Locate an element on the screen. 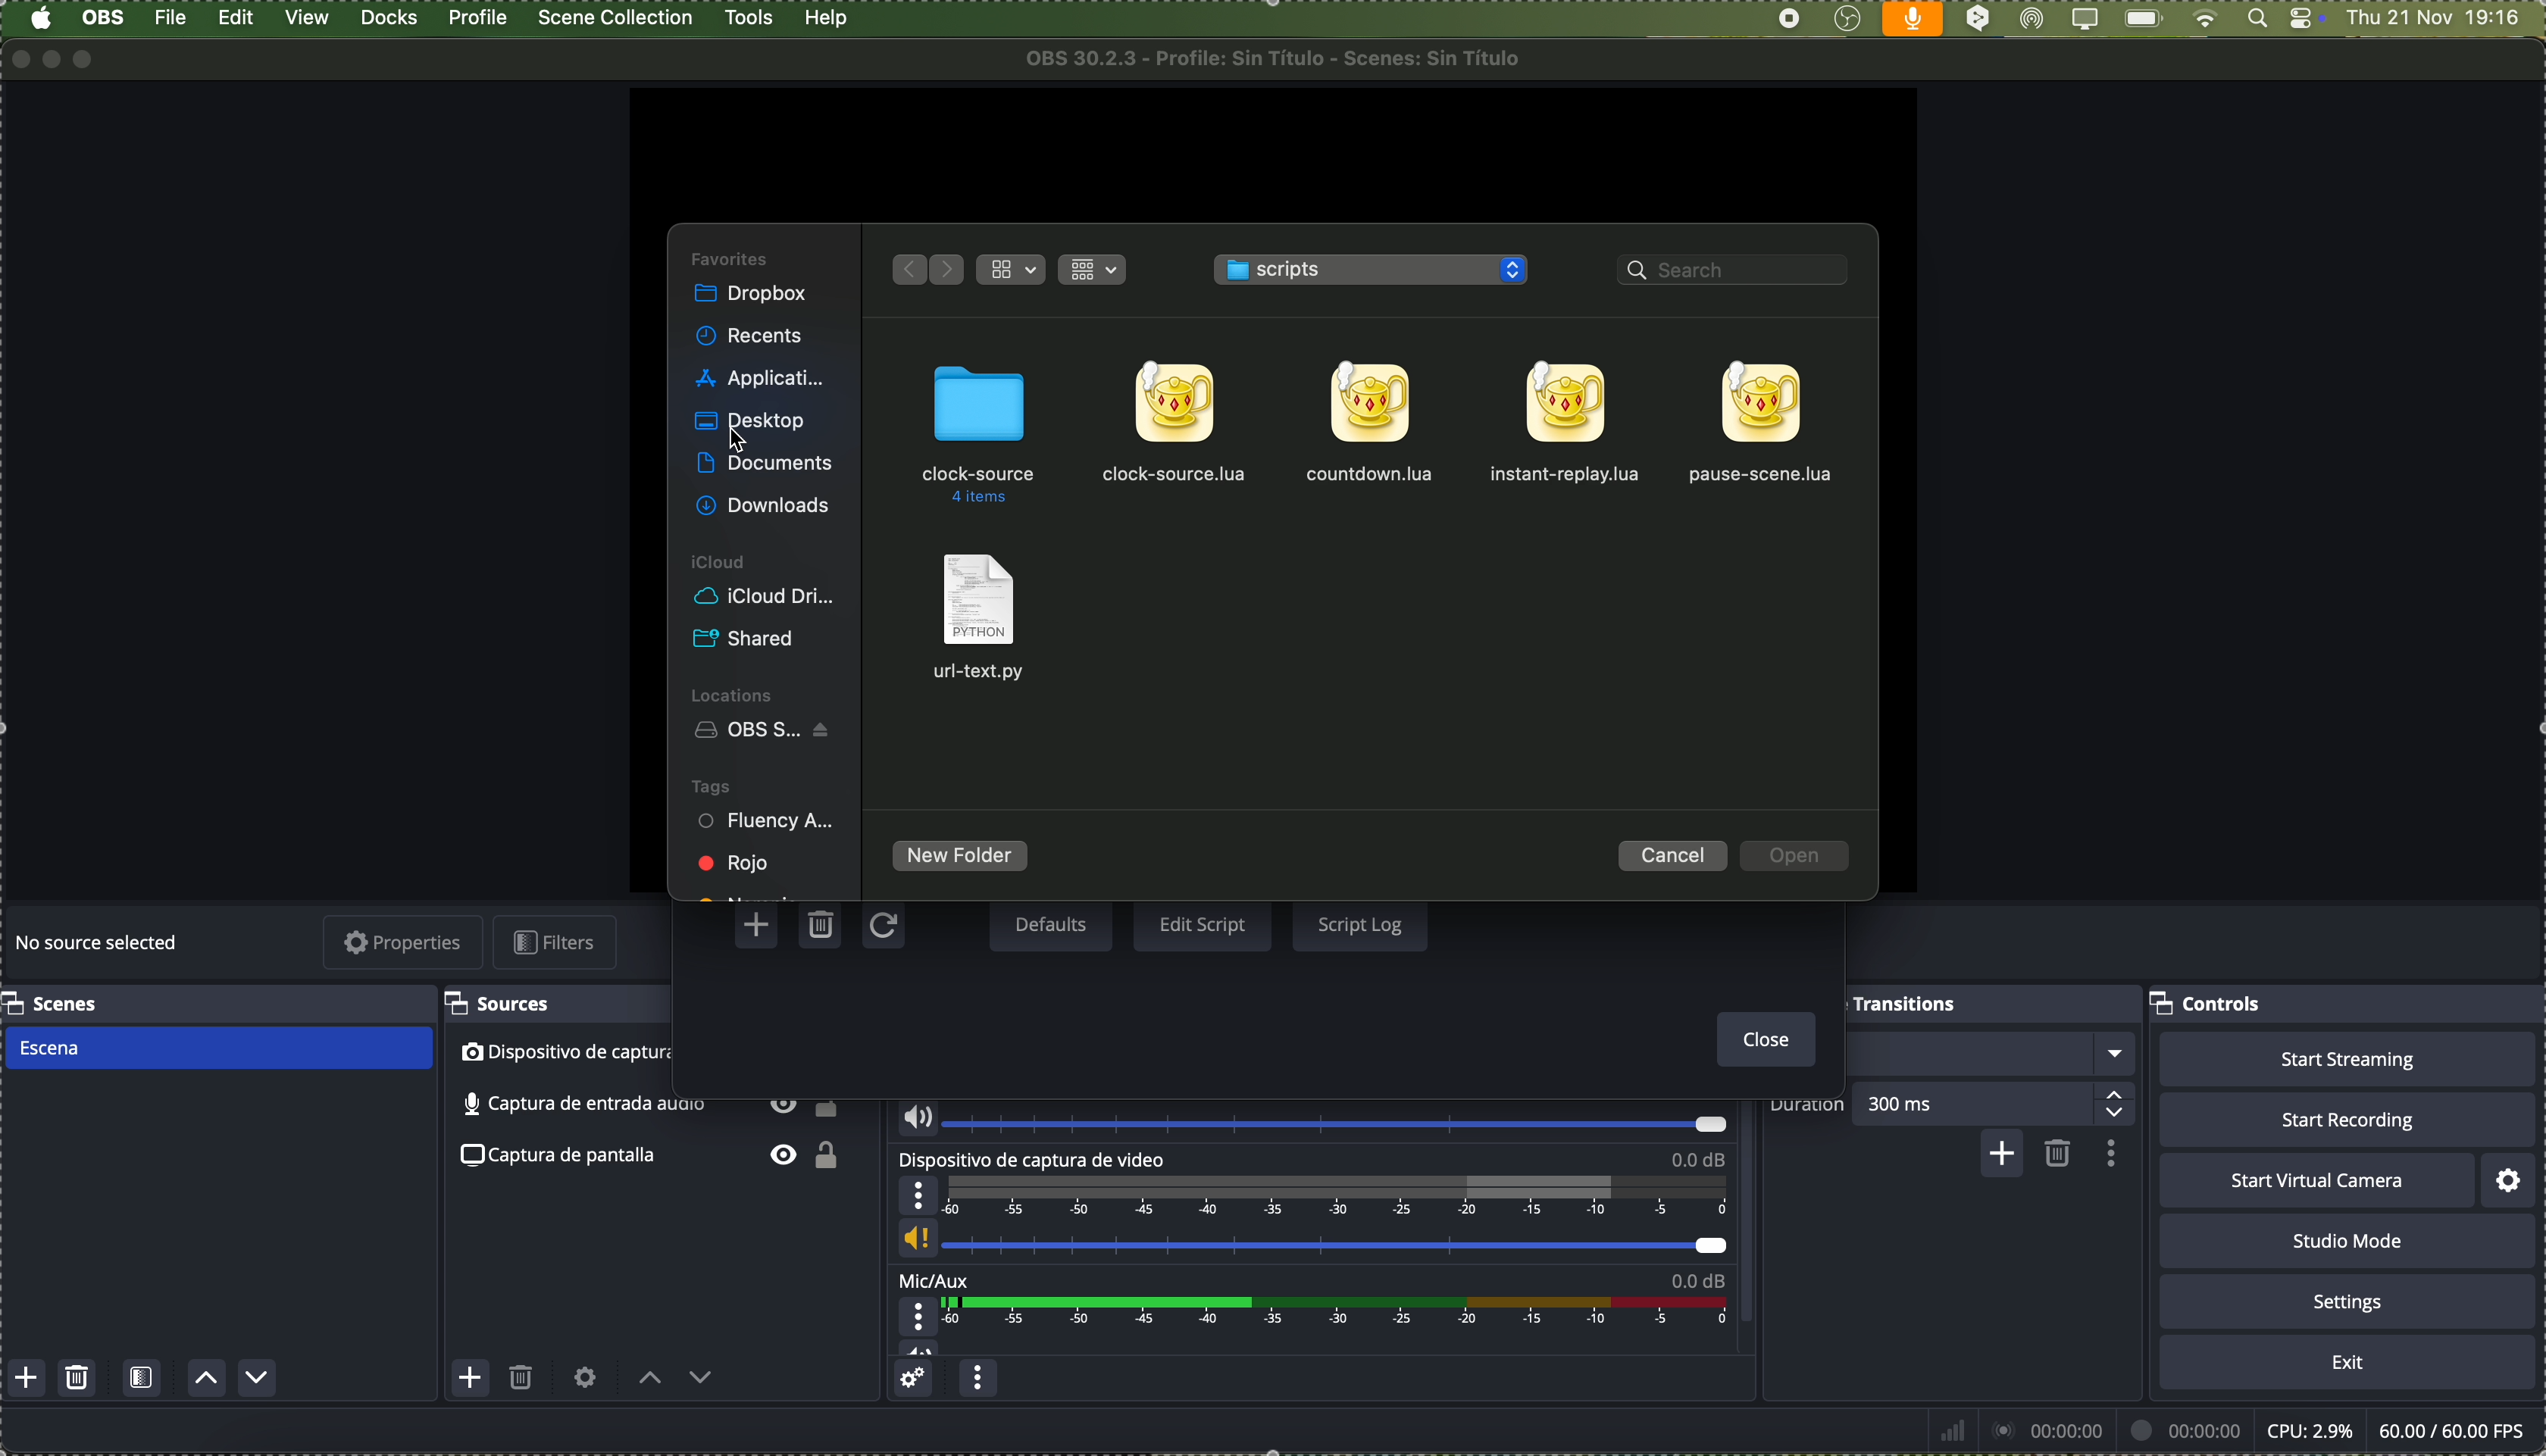 The width and height of the screenshot is (2546, 1456). profile is located at coordinates (476, 18).